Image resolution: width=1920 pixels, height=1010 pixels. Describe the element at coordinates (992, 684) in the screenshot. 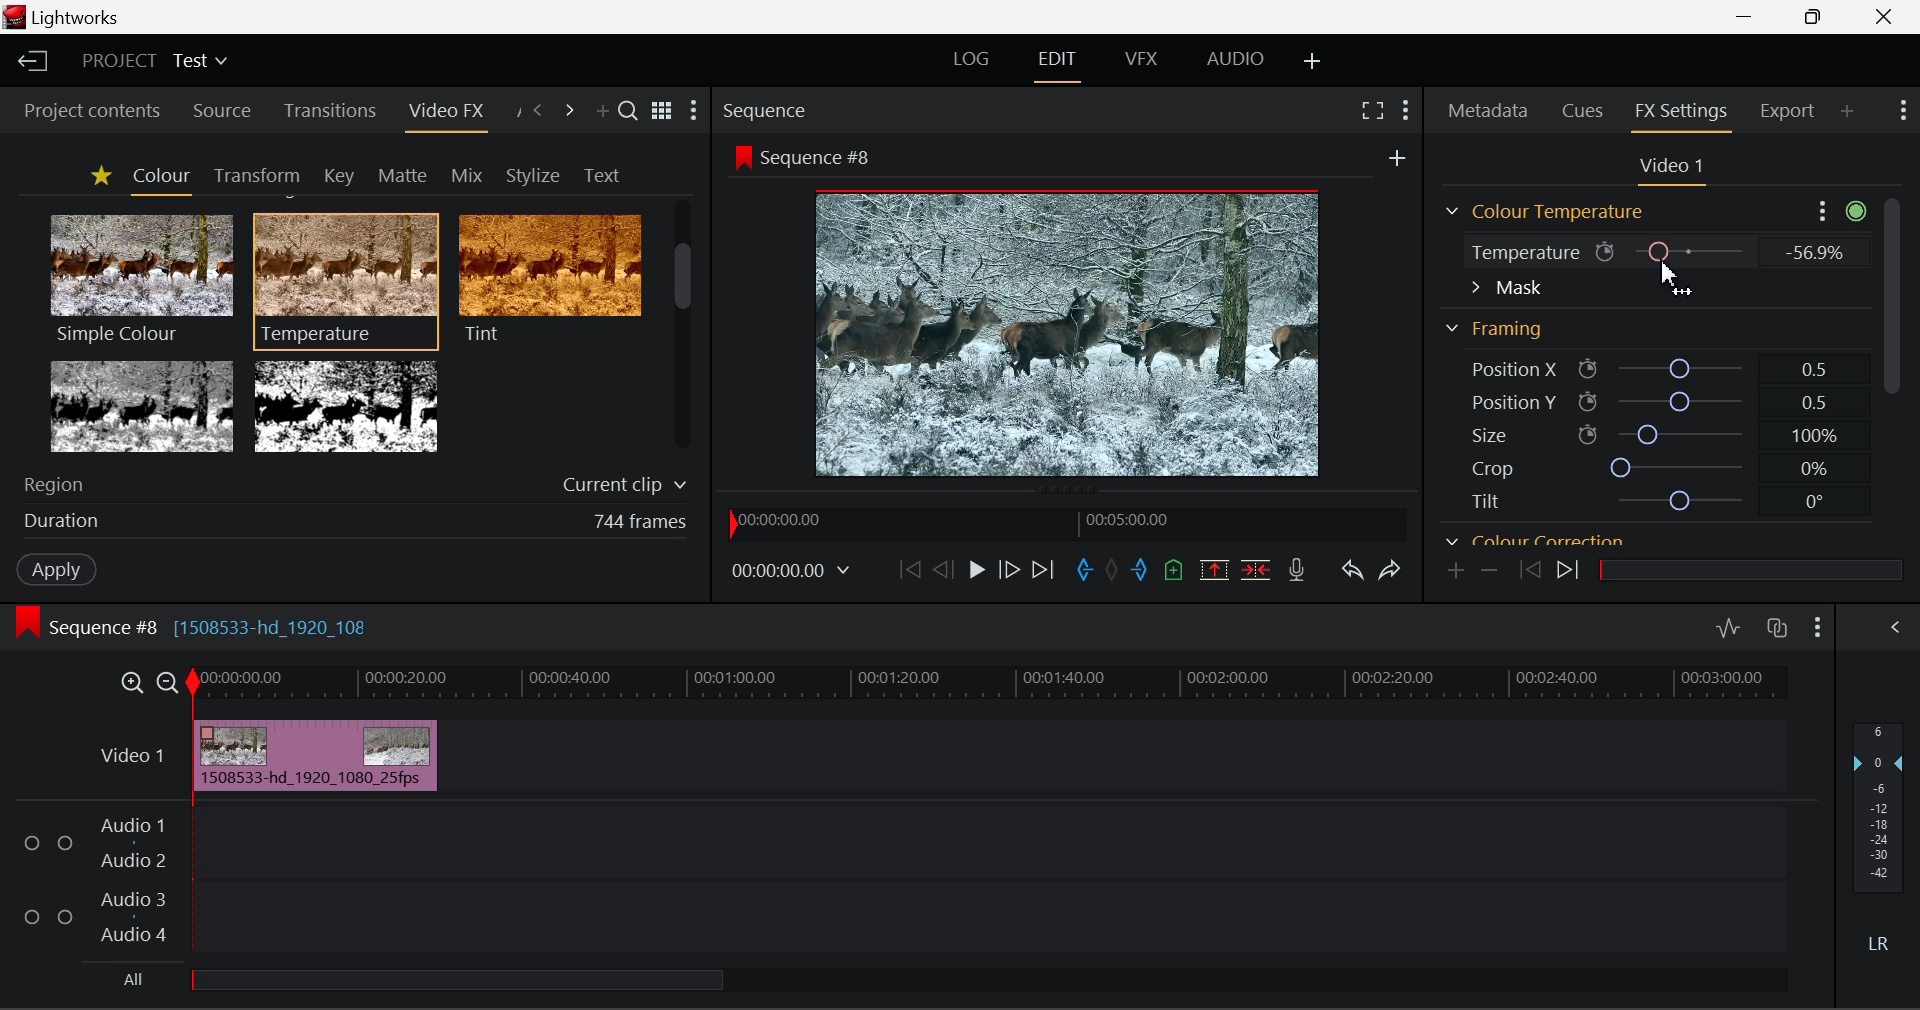

I see `Timeline Track` at that location.